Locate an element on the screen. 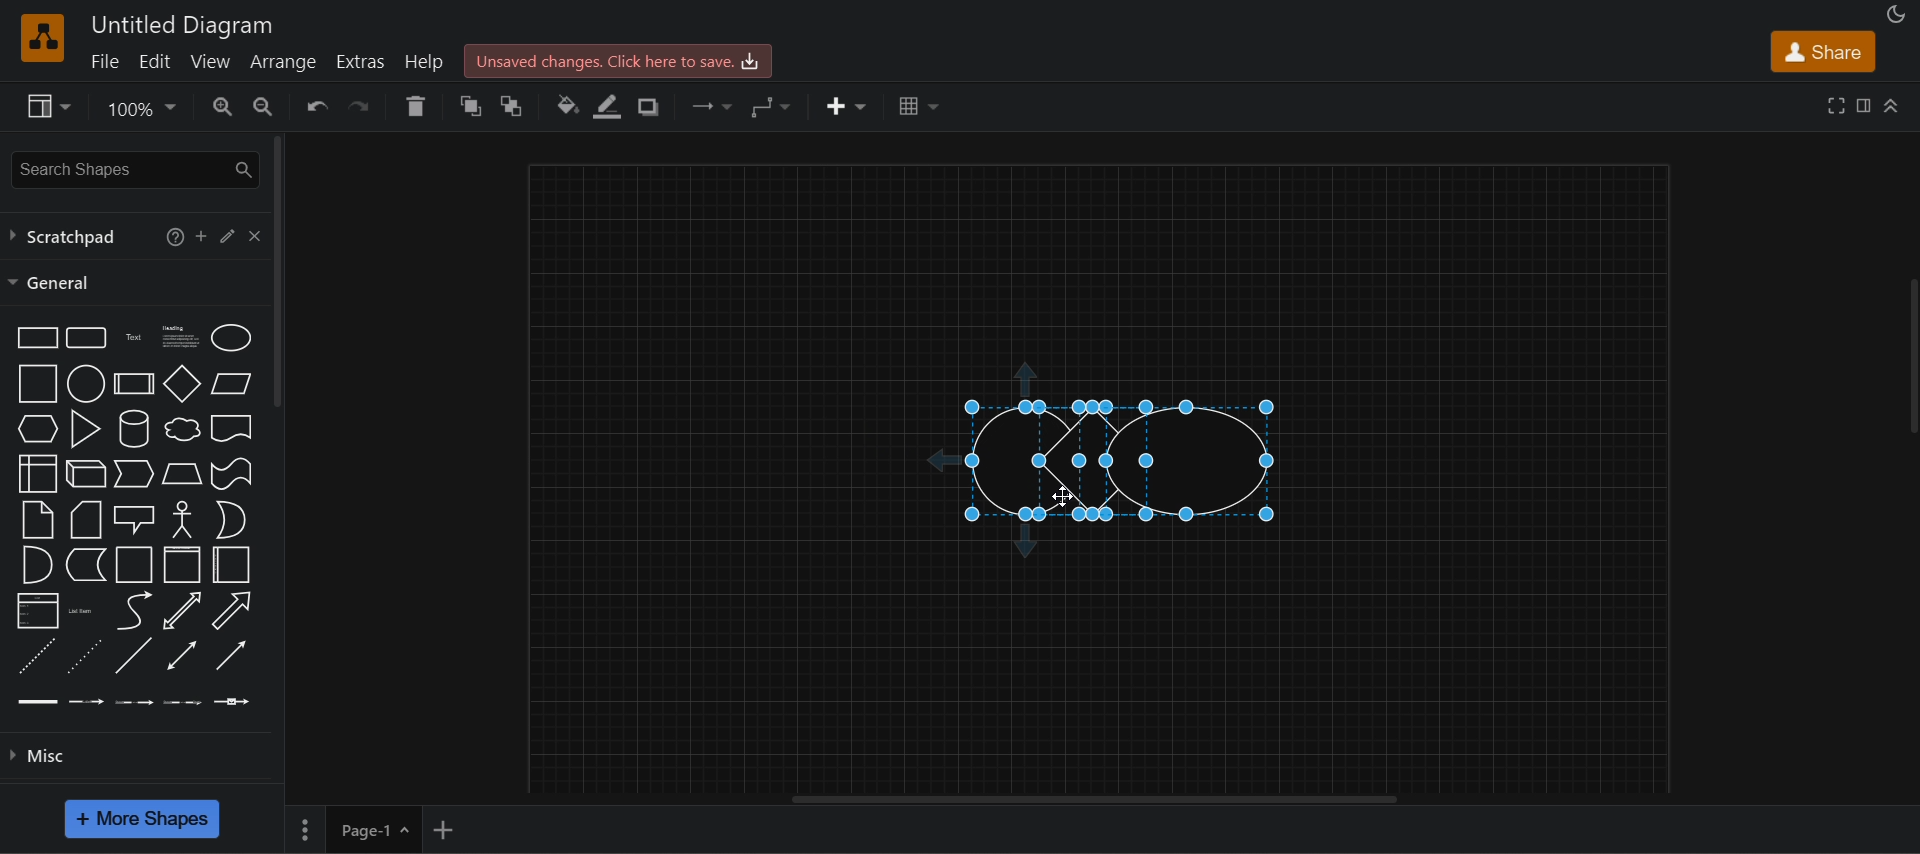  add new page is located at coordinates (444, 827).